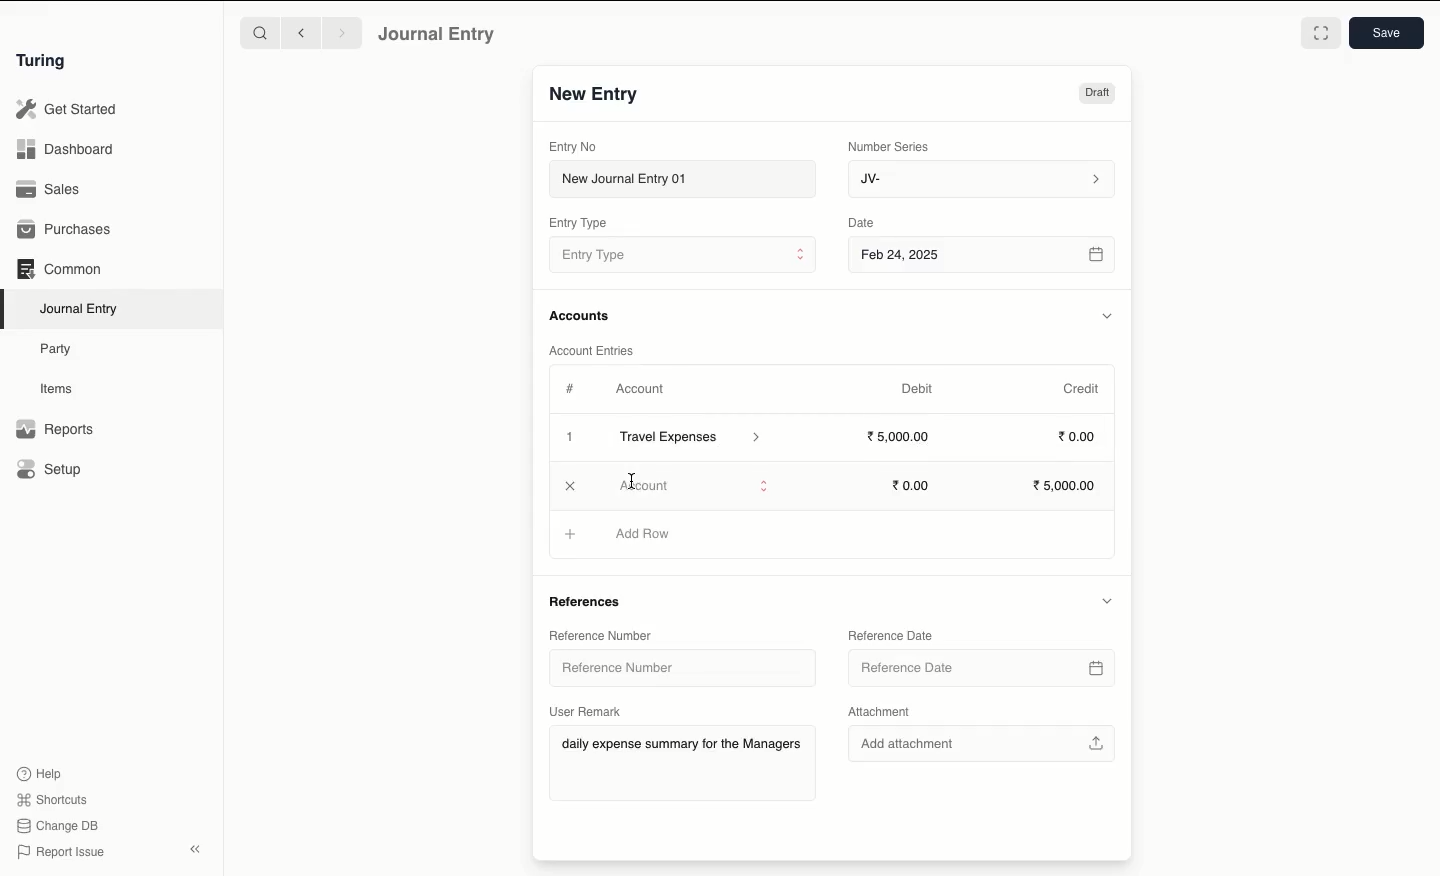 The width and height of the screenshot is (1440, 876). Describe the element at coordinates (670, 666) in the screenshot. I see `Reference Number` at that location.